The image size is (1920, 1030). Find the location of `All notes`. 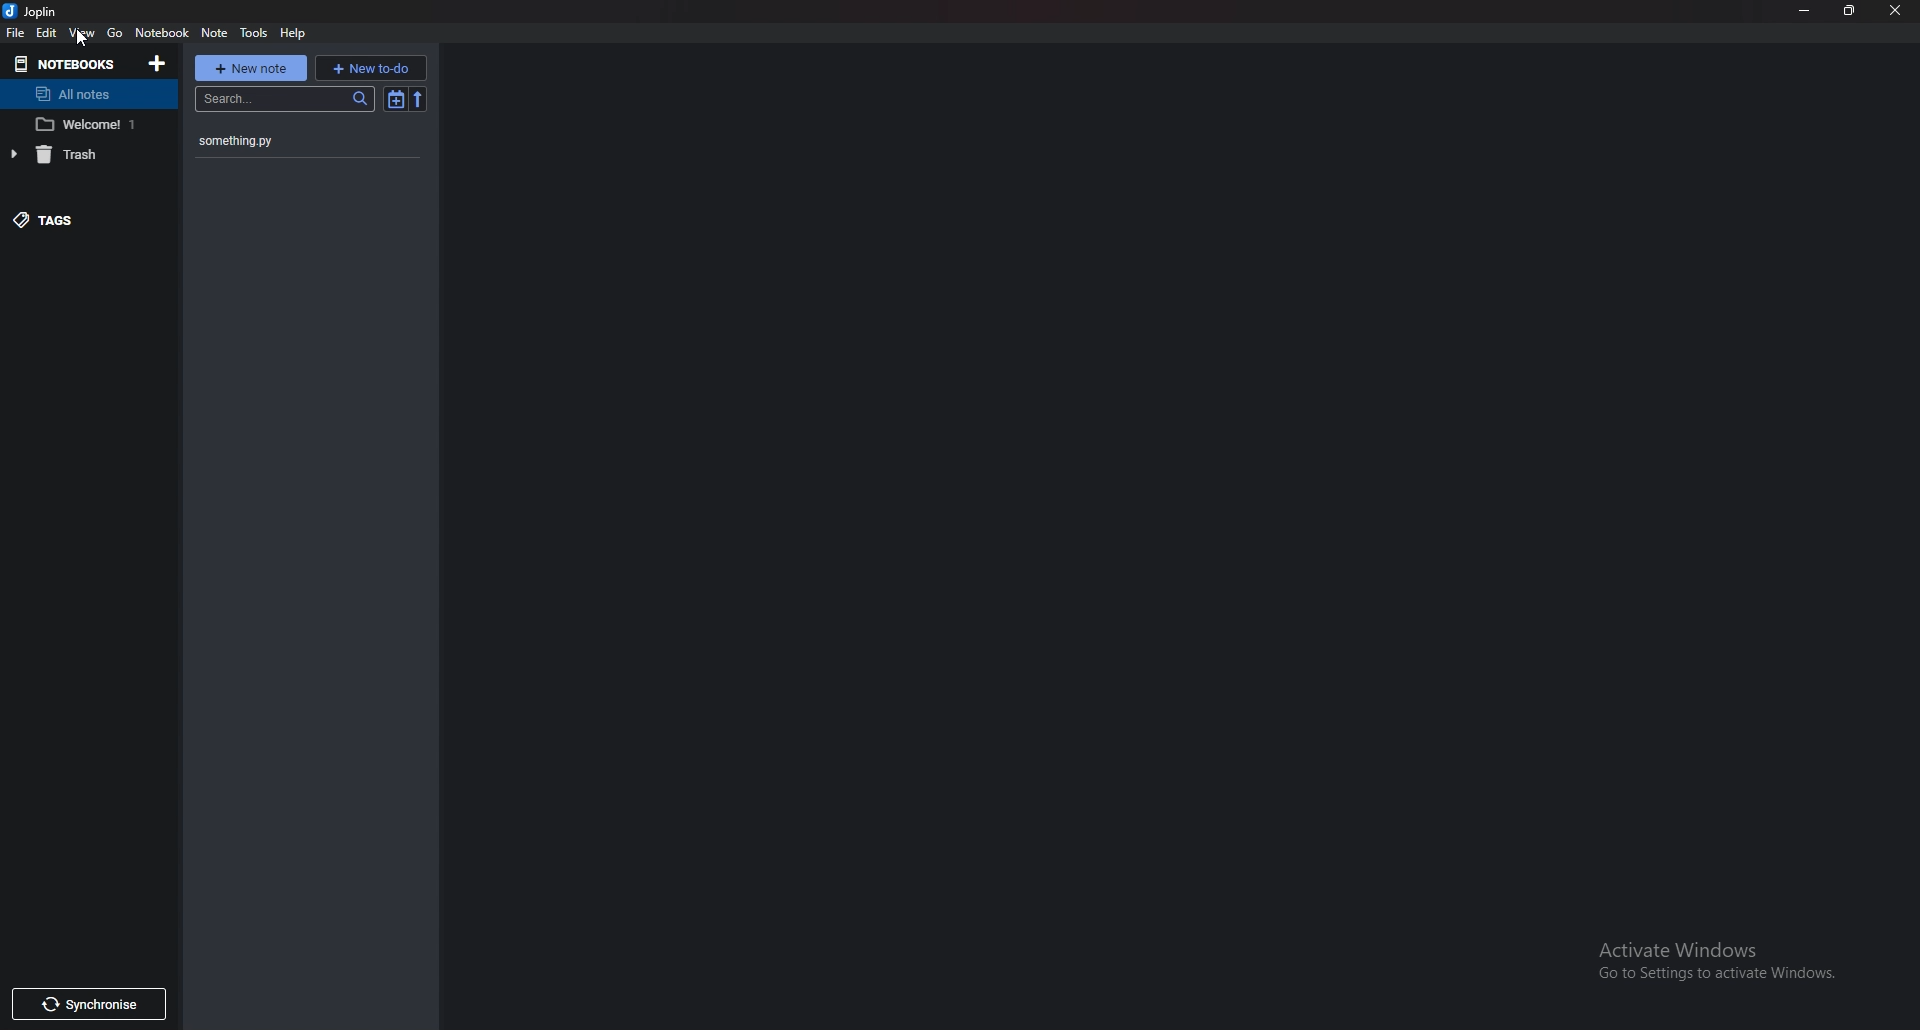

All notes is located at coordinates (90, 93).